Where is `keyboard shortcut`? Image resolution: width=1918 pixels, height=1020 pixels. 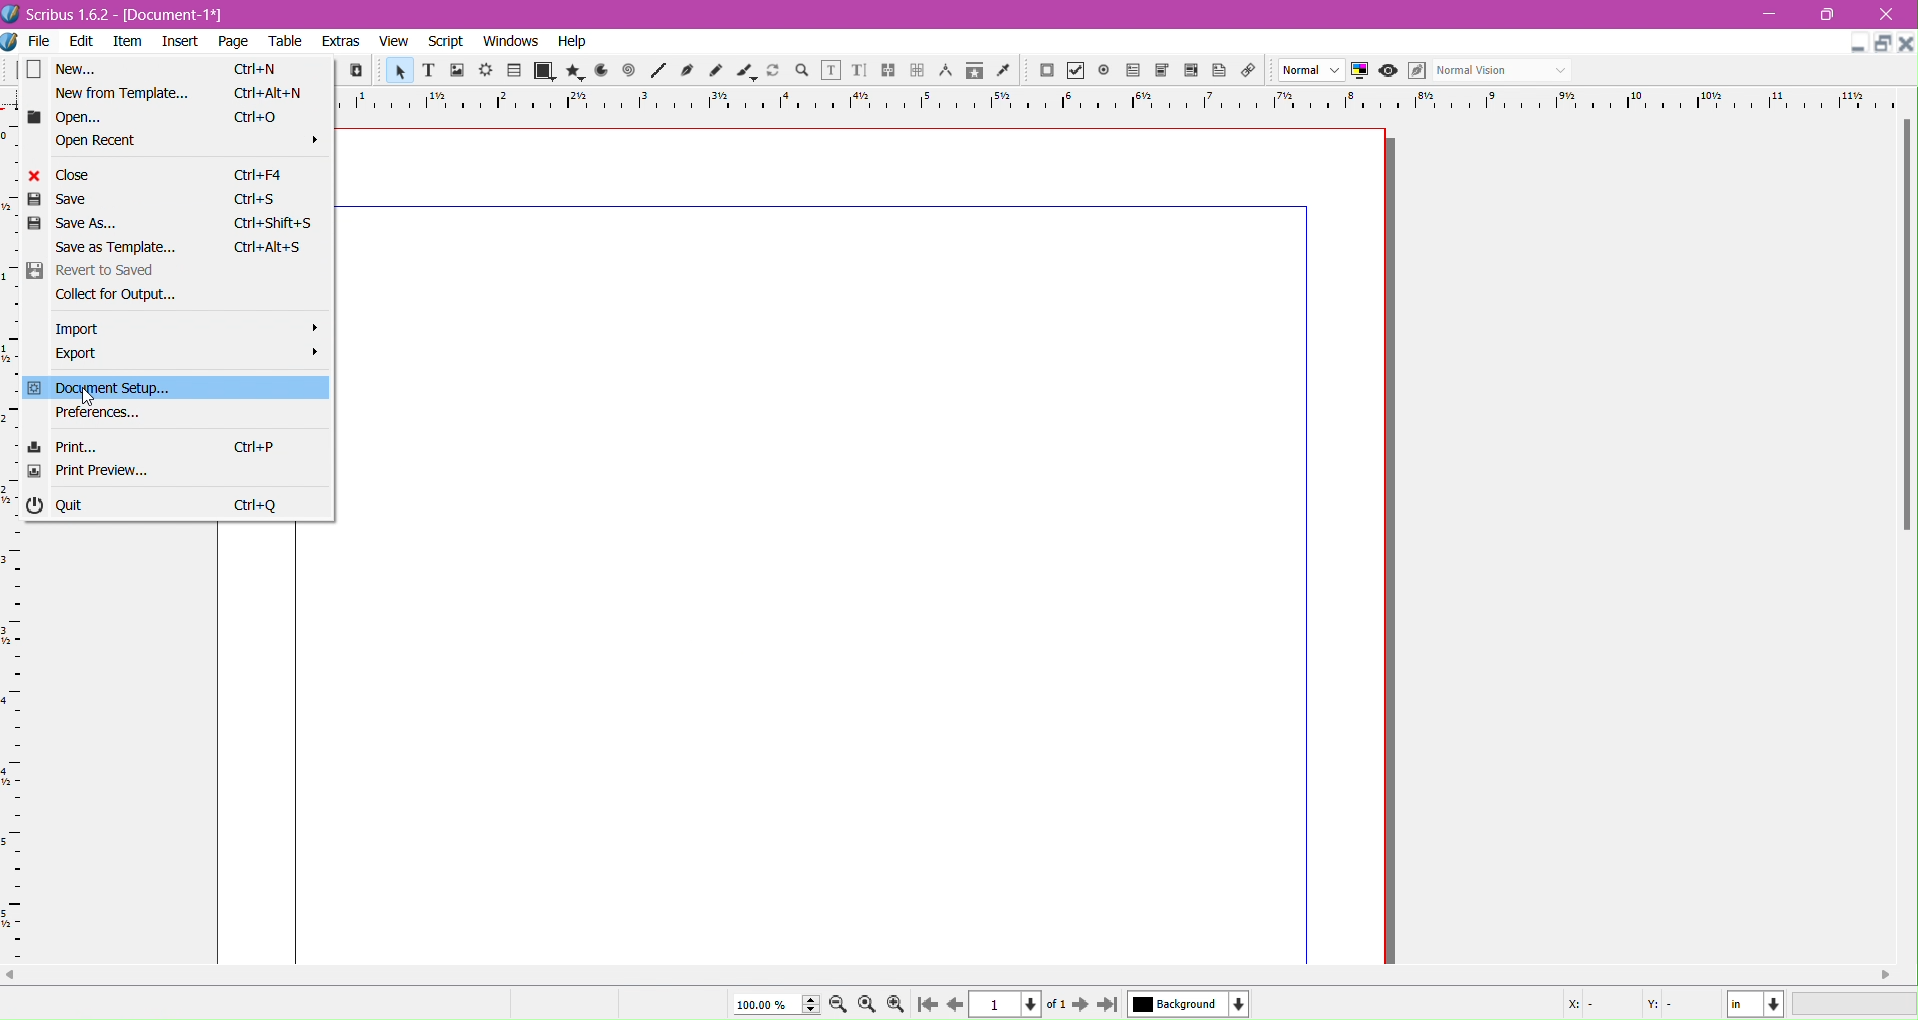
keyboard shortcut is located at coordinates (260, 506).